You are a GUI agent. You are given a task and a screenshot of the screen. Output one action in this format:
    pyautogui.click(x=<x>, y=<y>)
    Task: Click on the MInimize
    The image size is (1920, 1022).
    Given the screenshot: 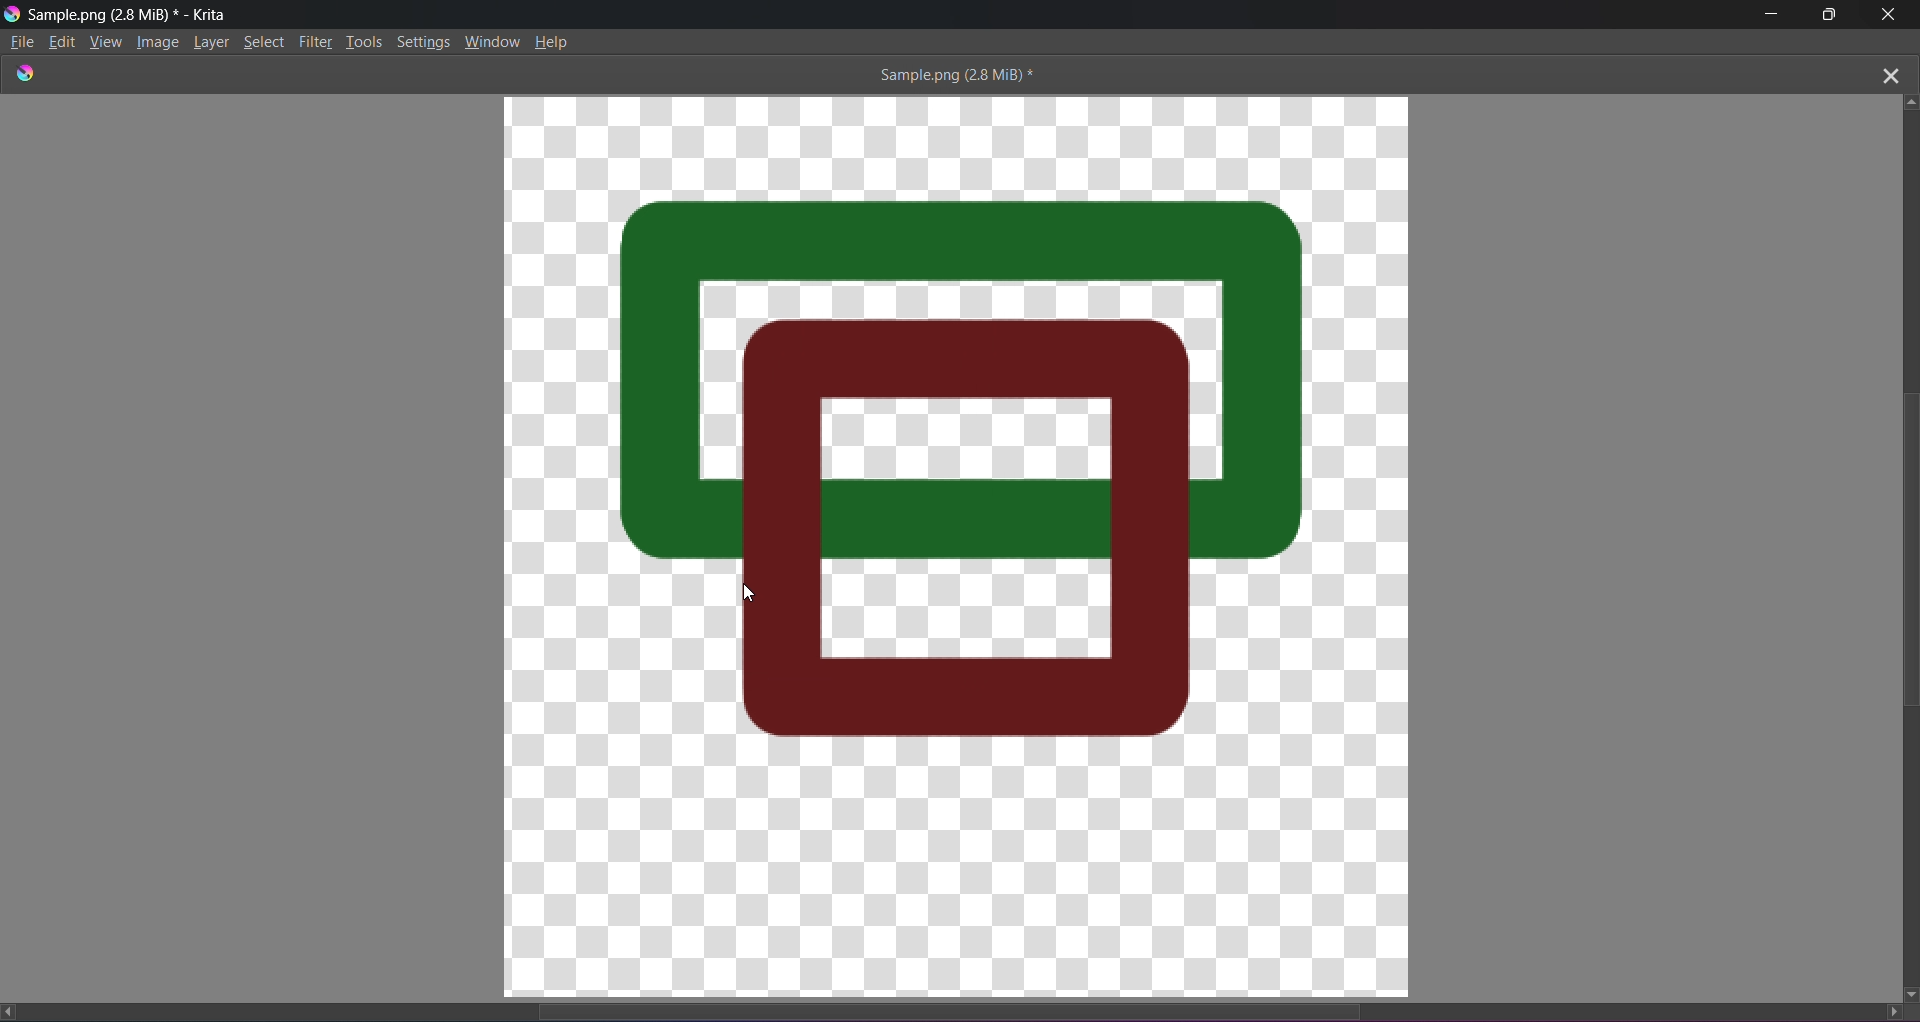 What is the action you would take?
    pyautogui.click(x=1768, y=15)
    